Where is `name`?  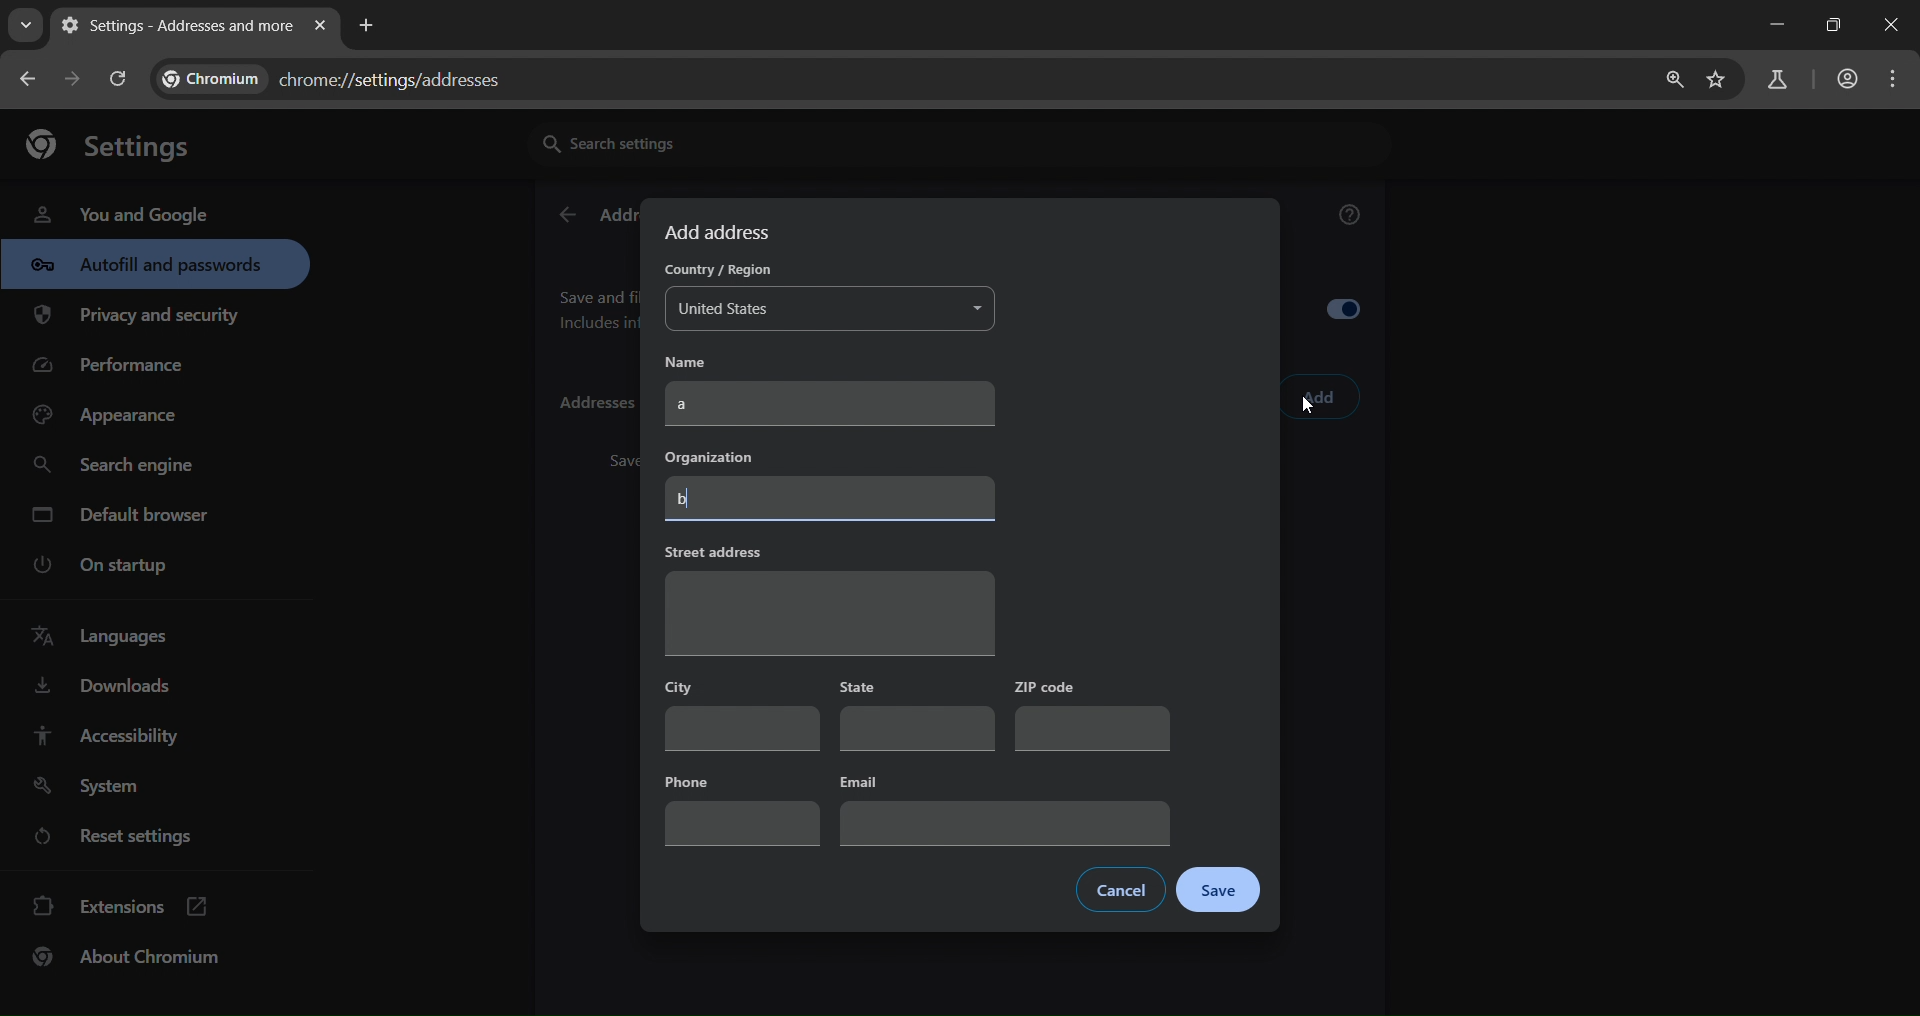
name is located at coordinates (701, 361).